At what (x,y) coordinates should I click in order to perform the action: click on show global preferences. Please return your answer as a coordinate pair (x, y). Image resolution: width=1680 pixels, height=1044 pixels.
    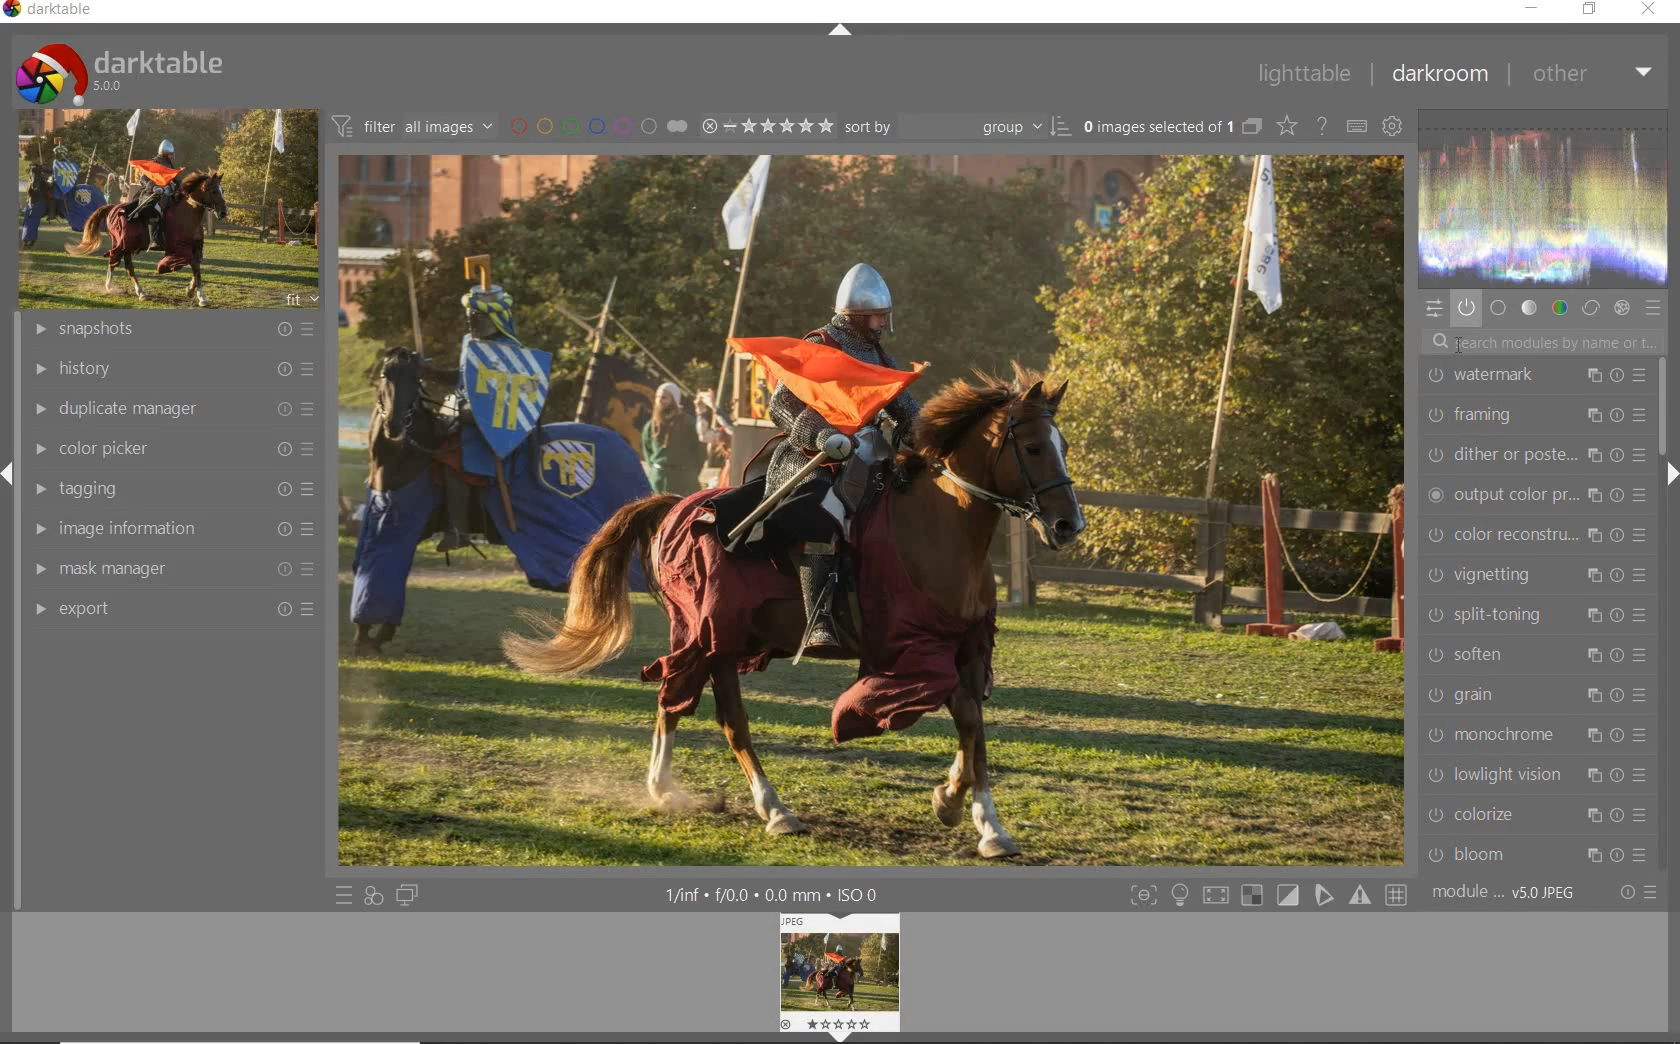
    Looking at the image, I should click on (1393, 129).